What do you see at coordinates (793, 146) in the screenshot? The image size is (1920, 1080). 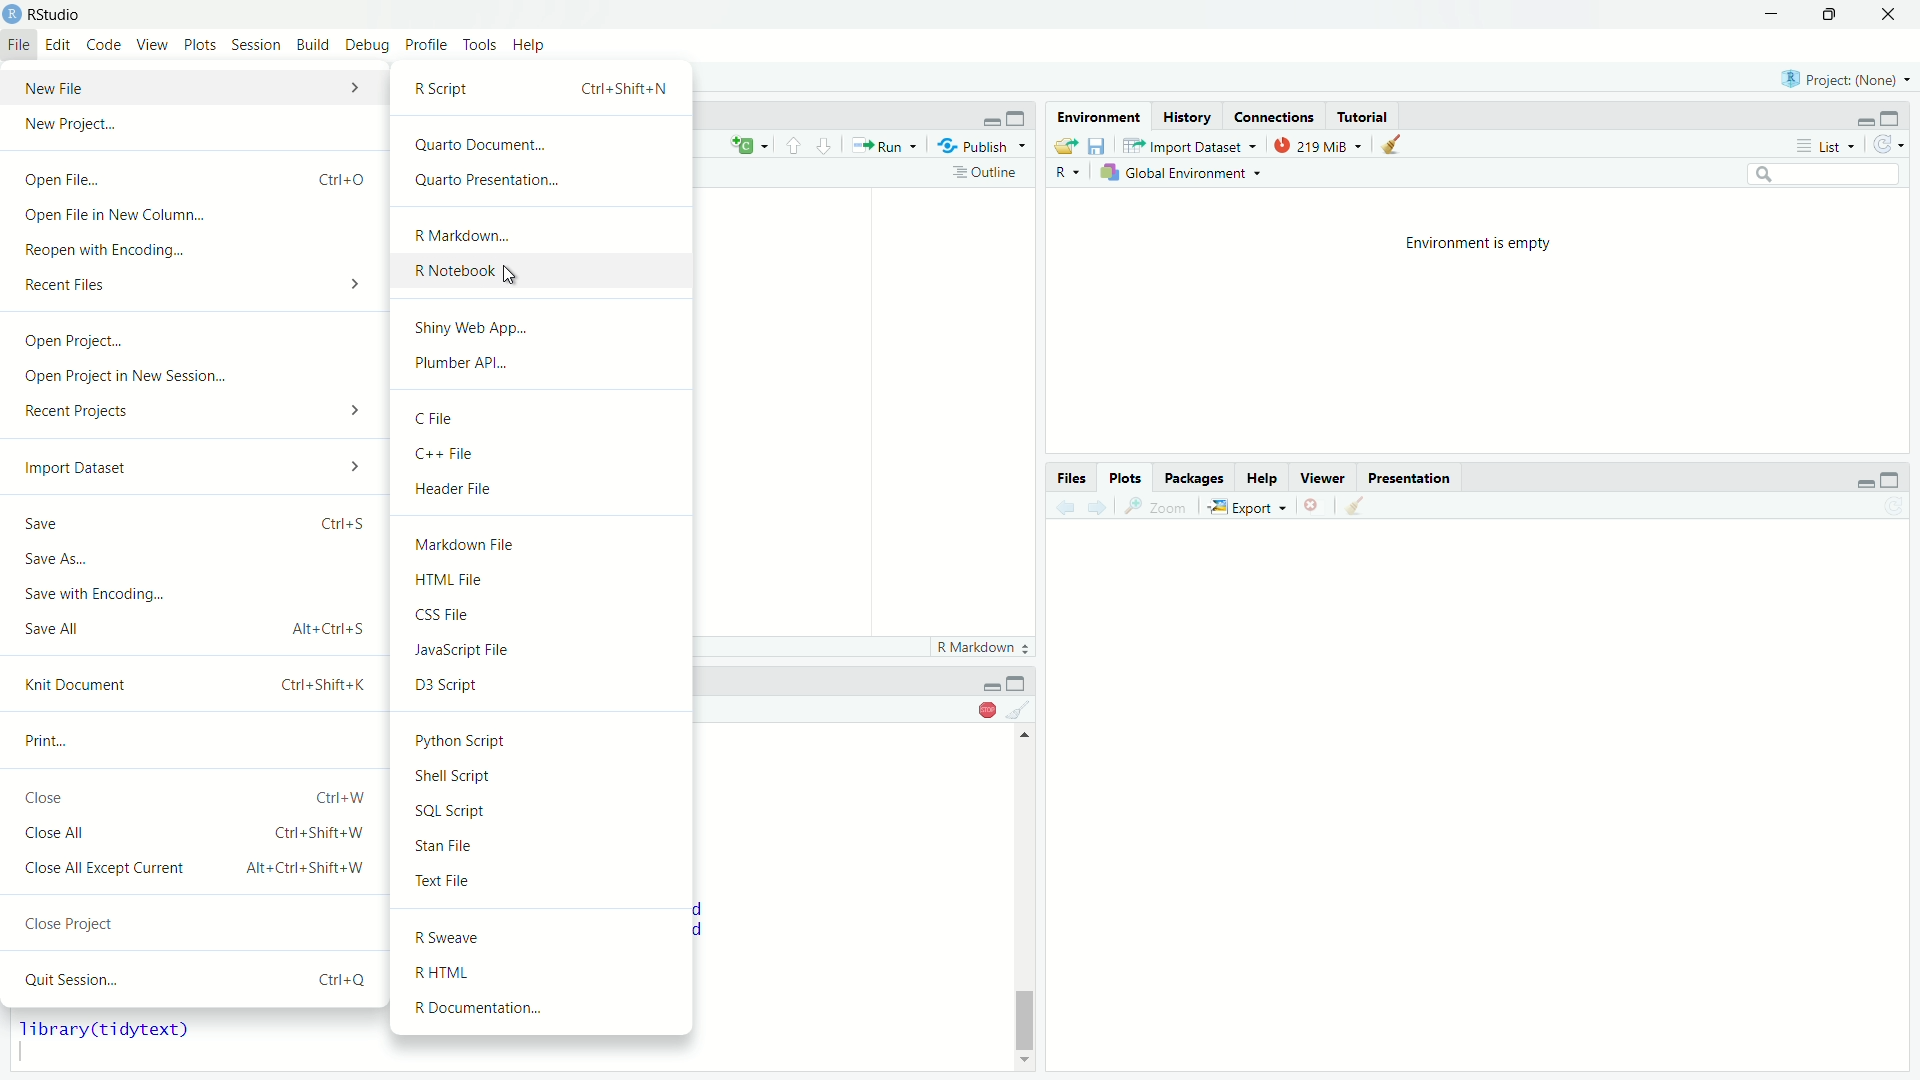 I see `go to previous section` at bounding box center [793, 146].